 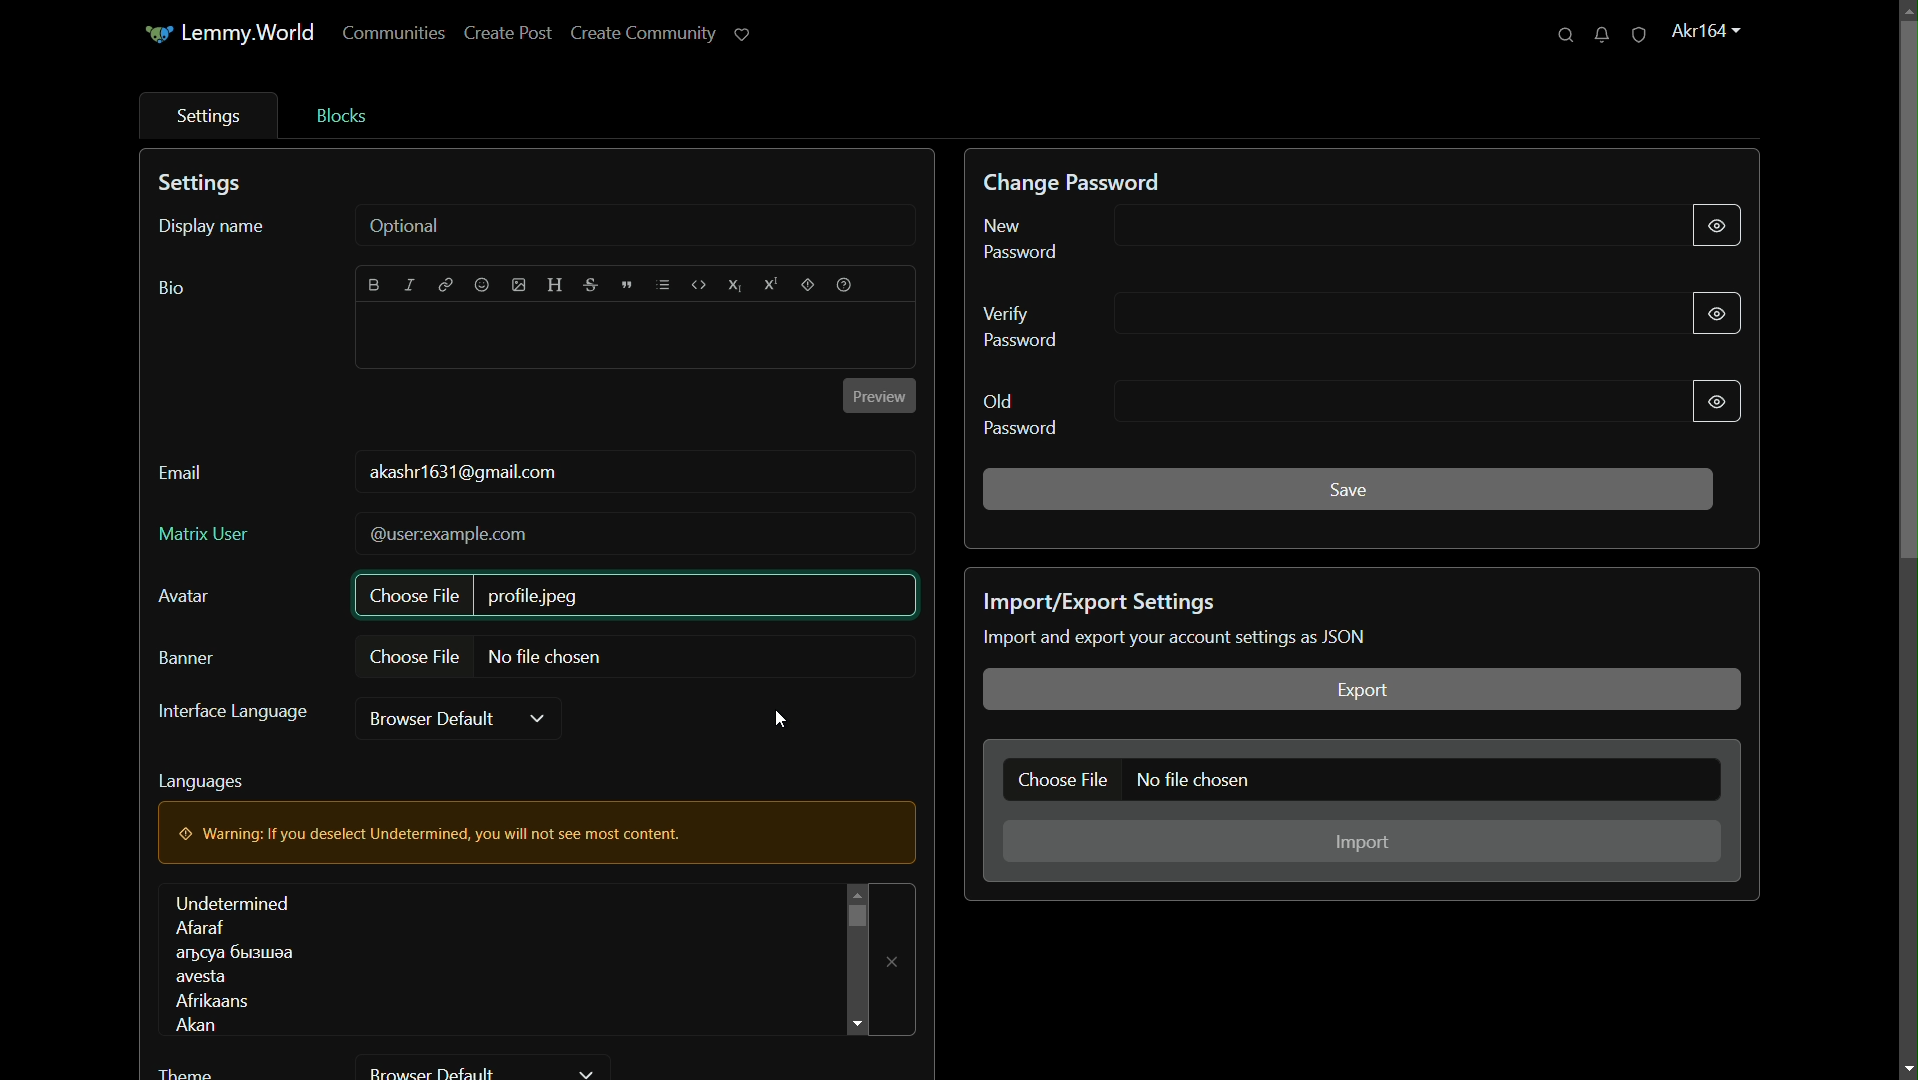 What do you see at coordinates (1704, 29) in the screenshot?
I see `profile name` at bounding box center [1704, 29].